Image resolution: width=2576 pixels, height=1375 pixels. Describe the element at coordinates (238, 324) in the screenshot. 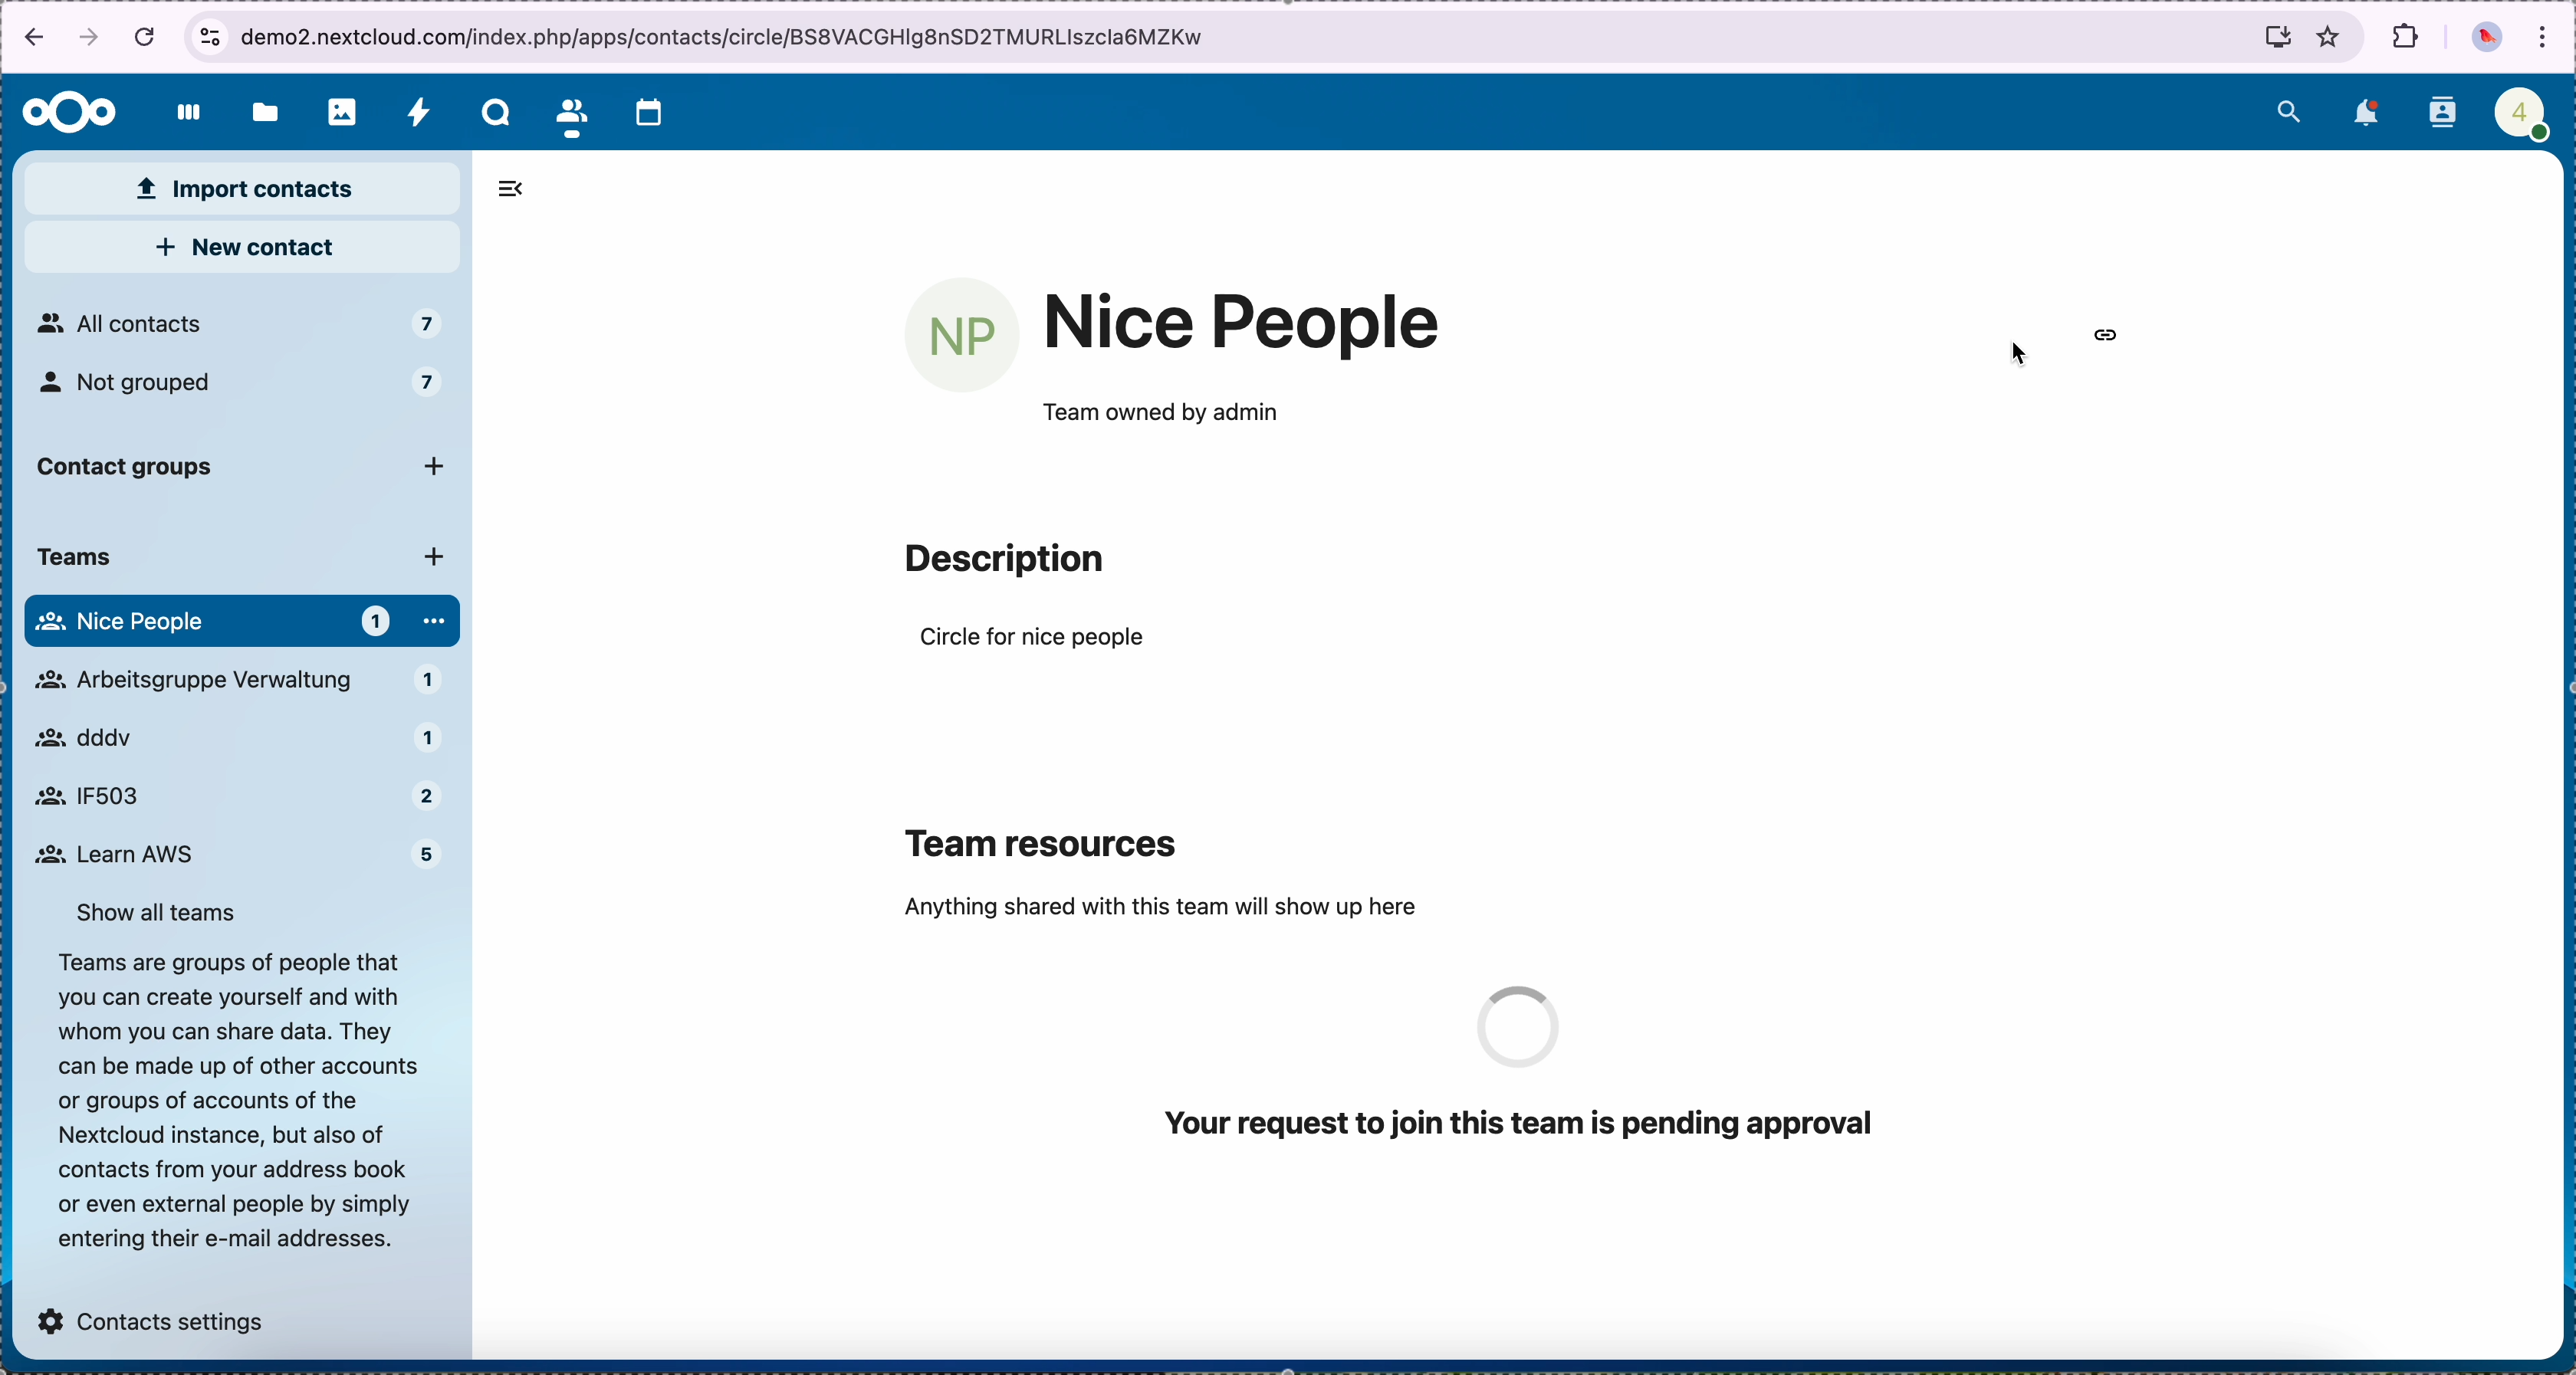

I see `all contacts` at that location.